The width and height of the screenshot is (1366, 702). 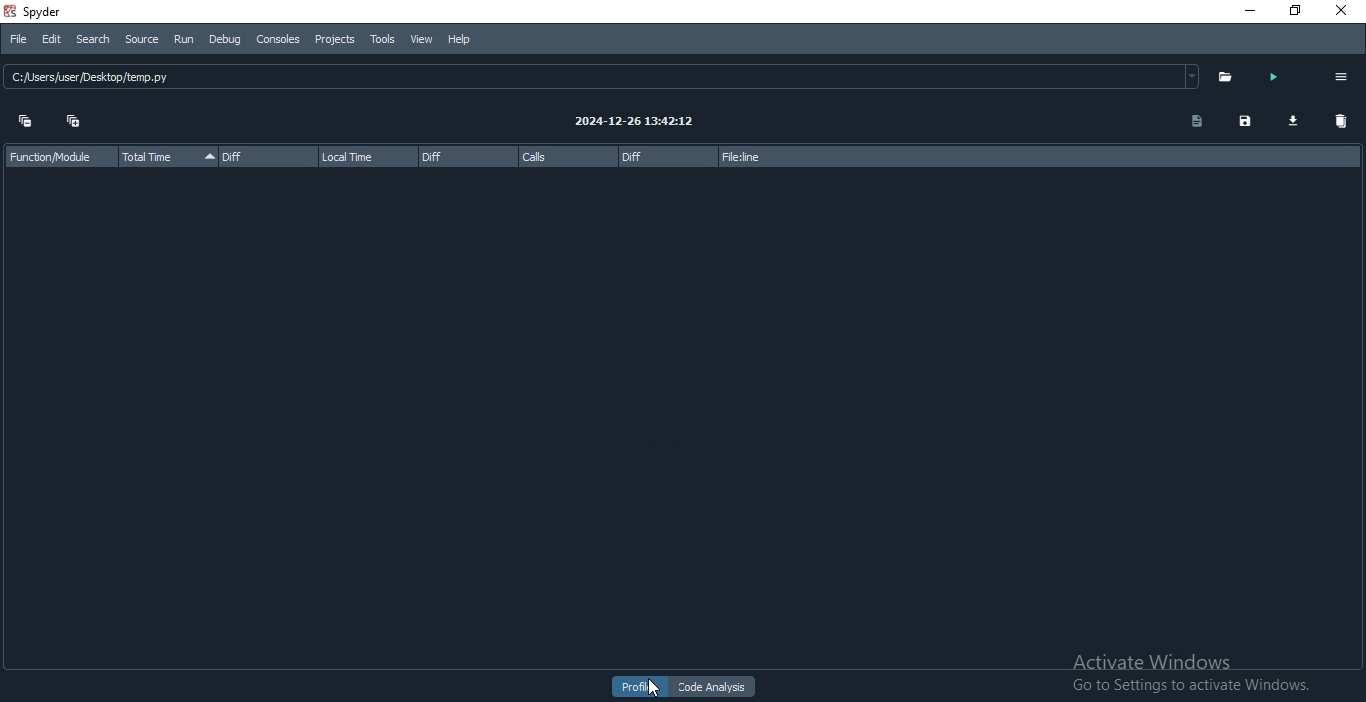 What do you see at coordinates (640, 687) in the screenshot?
I see `profiler` at bounding box center [640, 687].